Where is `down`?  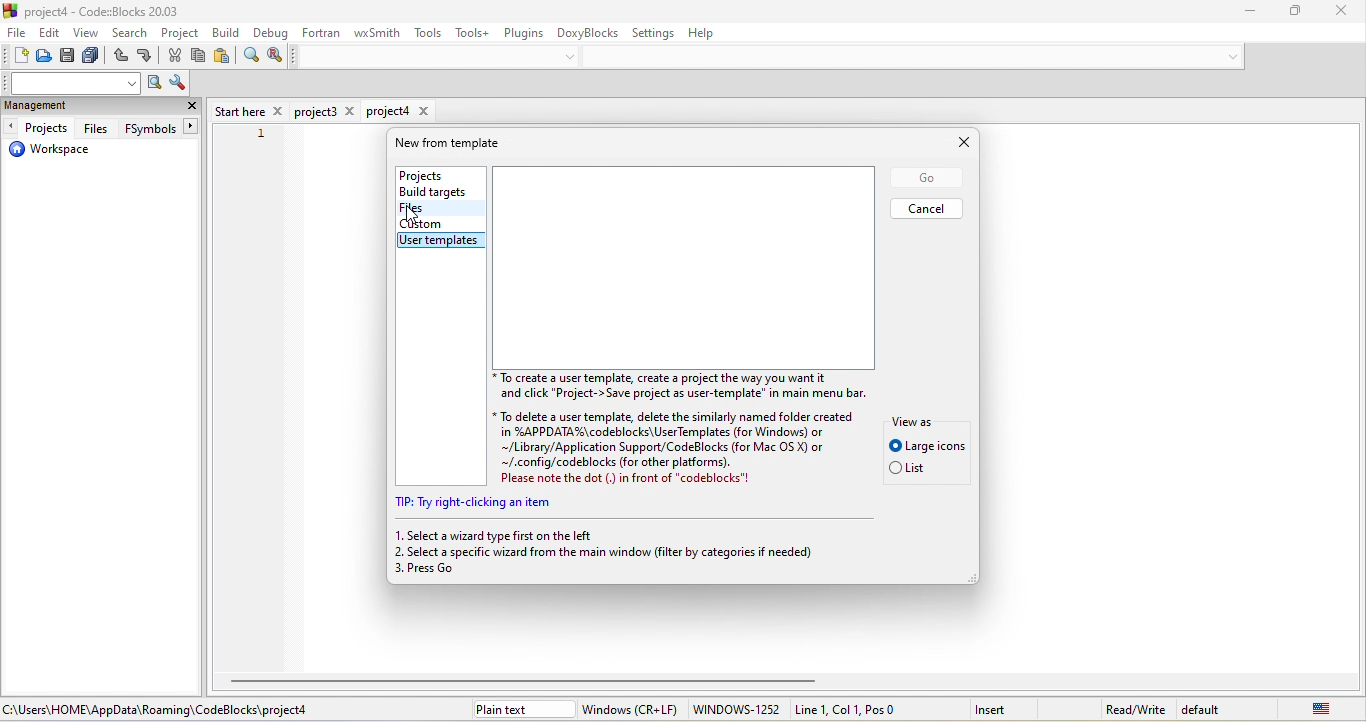 down is located at coordinates (1228, 56).